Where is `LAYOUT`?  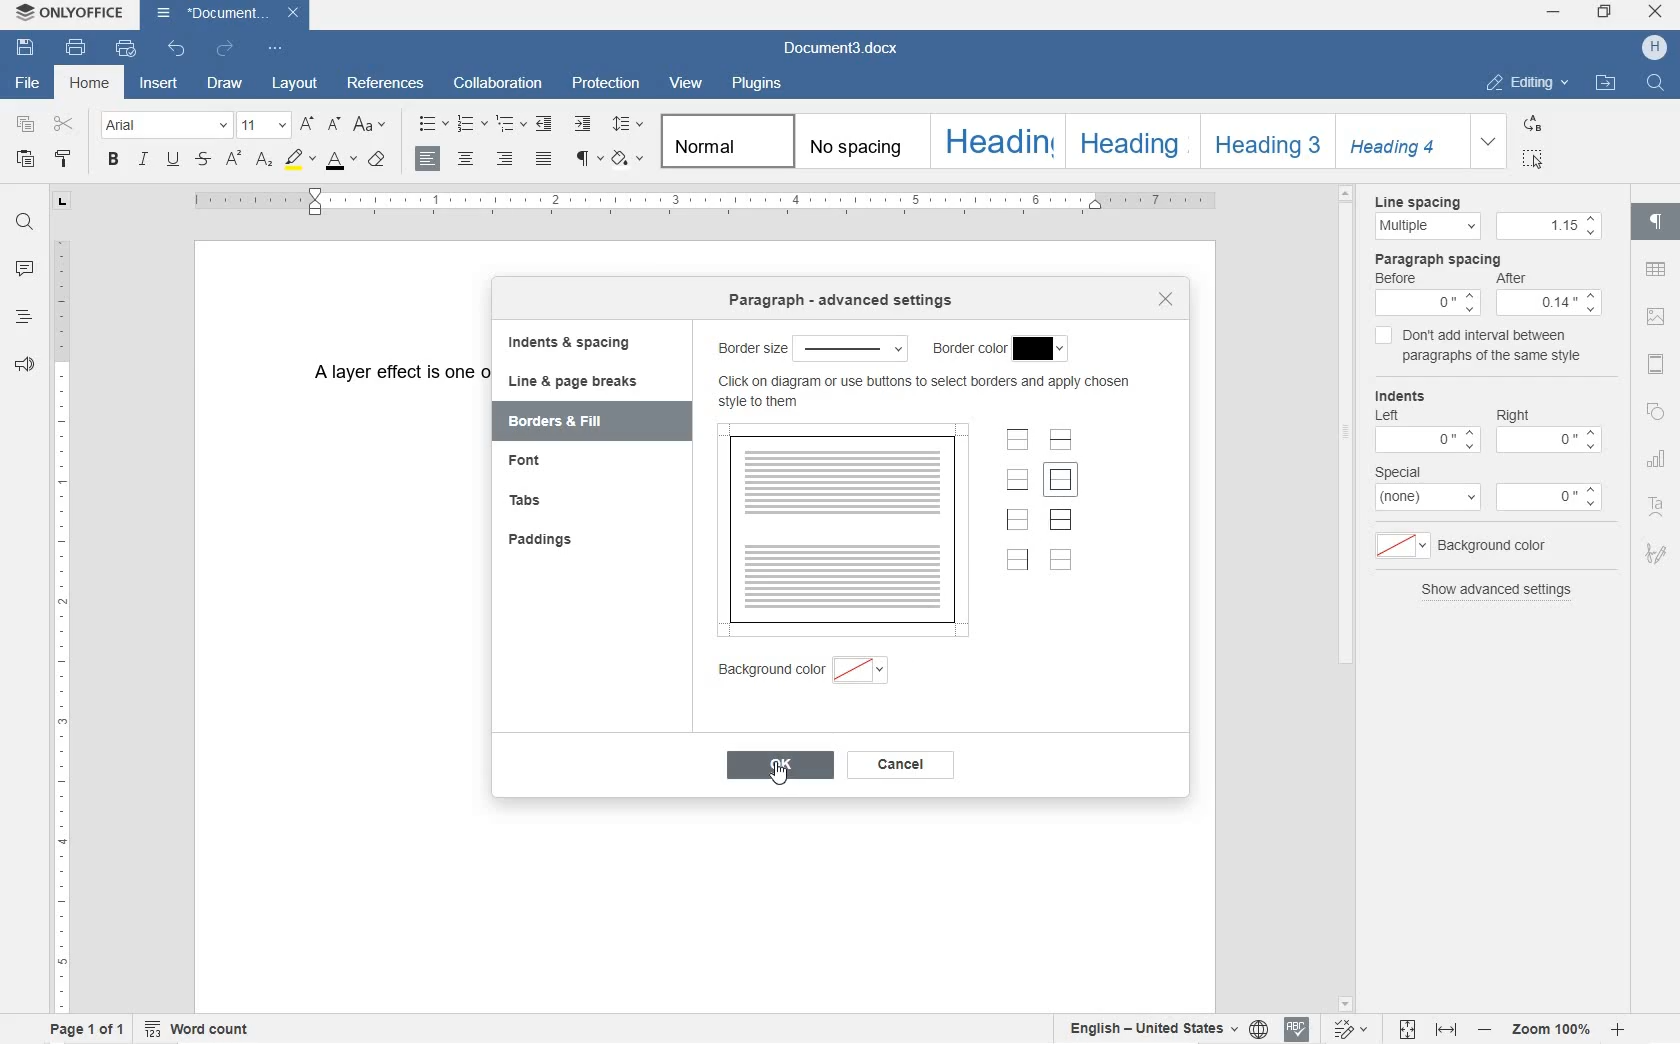
LAYOUT is located at coordinates (292, 85).